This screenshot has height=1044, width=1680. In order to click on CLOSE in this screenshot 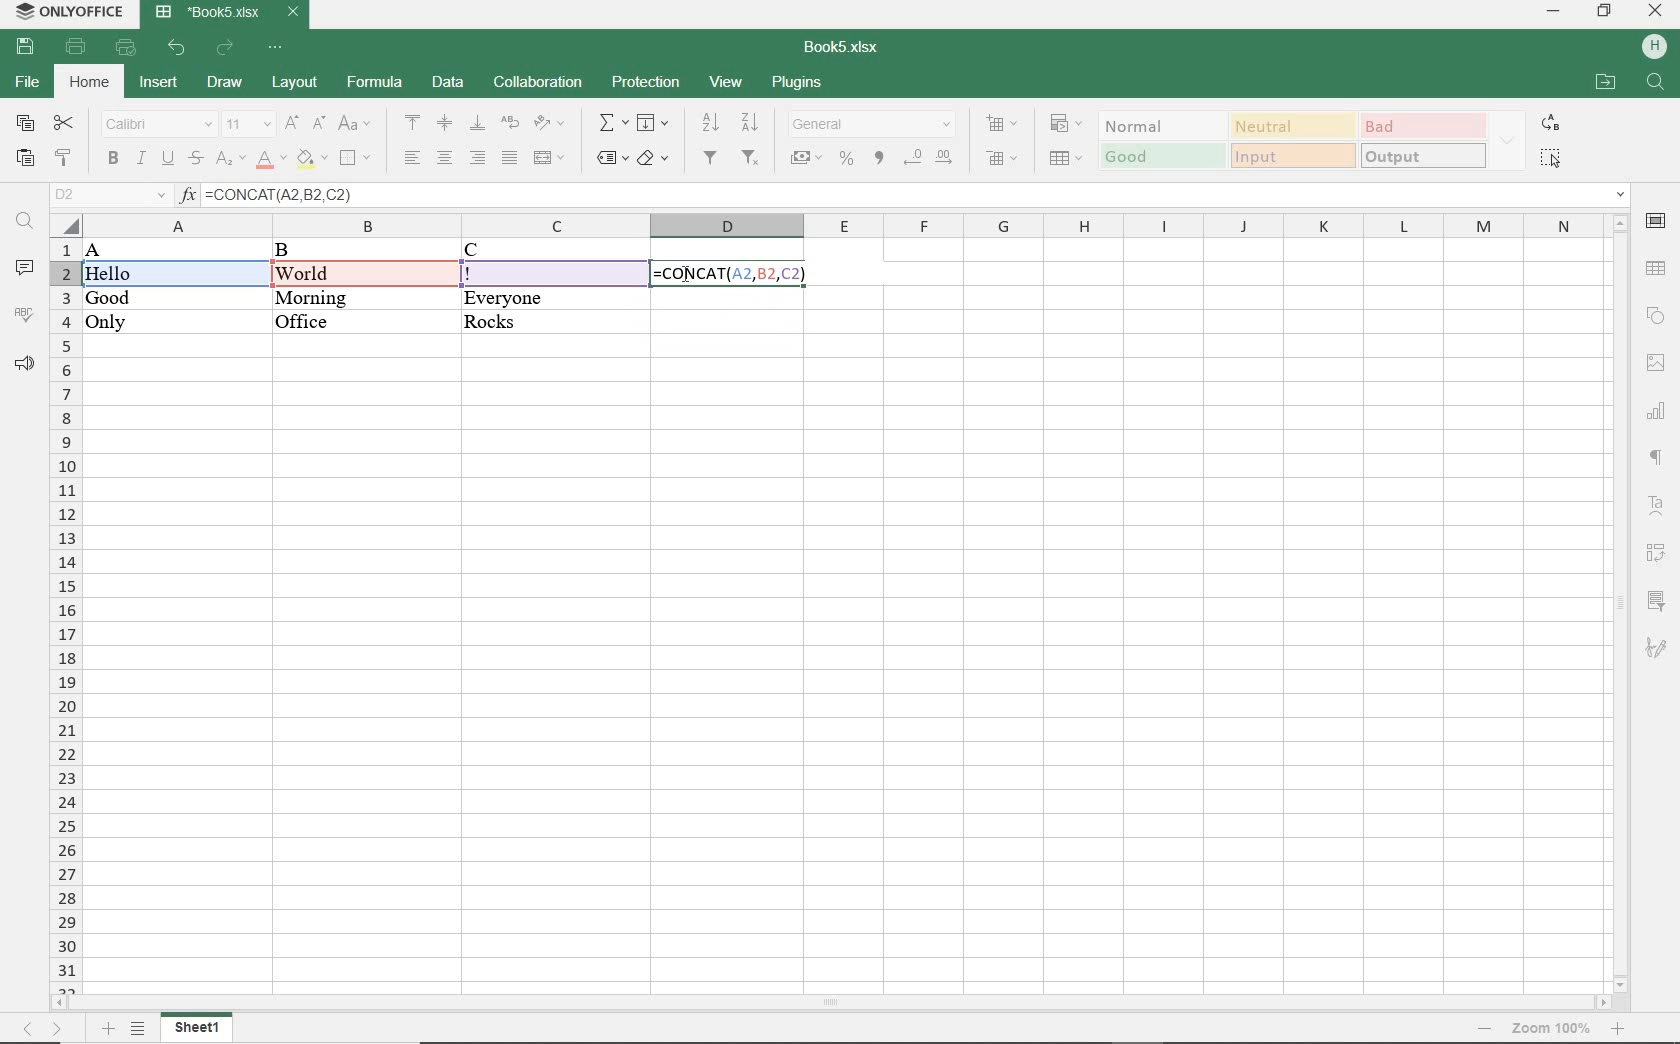, I will do `click(1656, 11)`.